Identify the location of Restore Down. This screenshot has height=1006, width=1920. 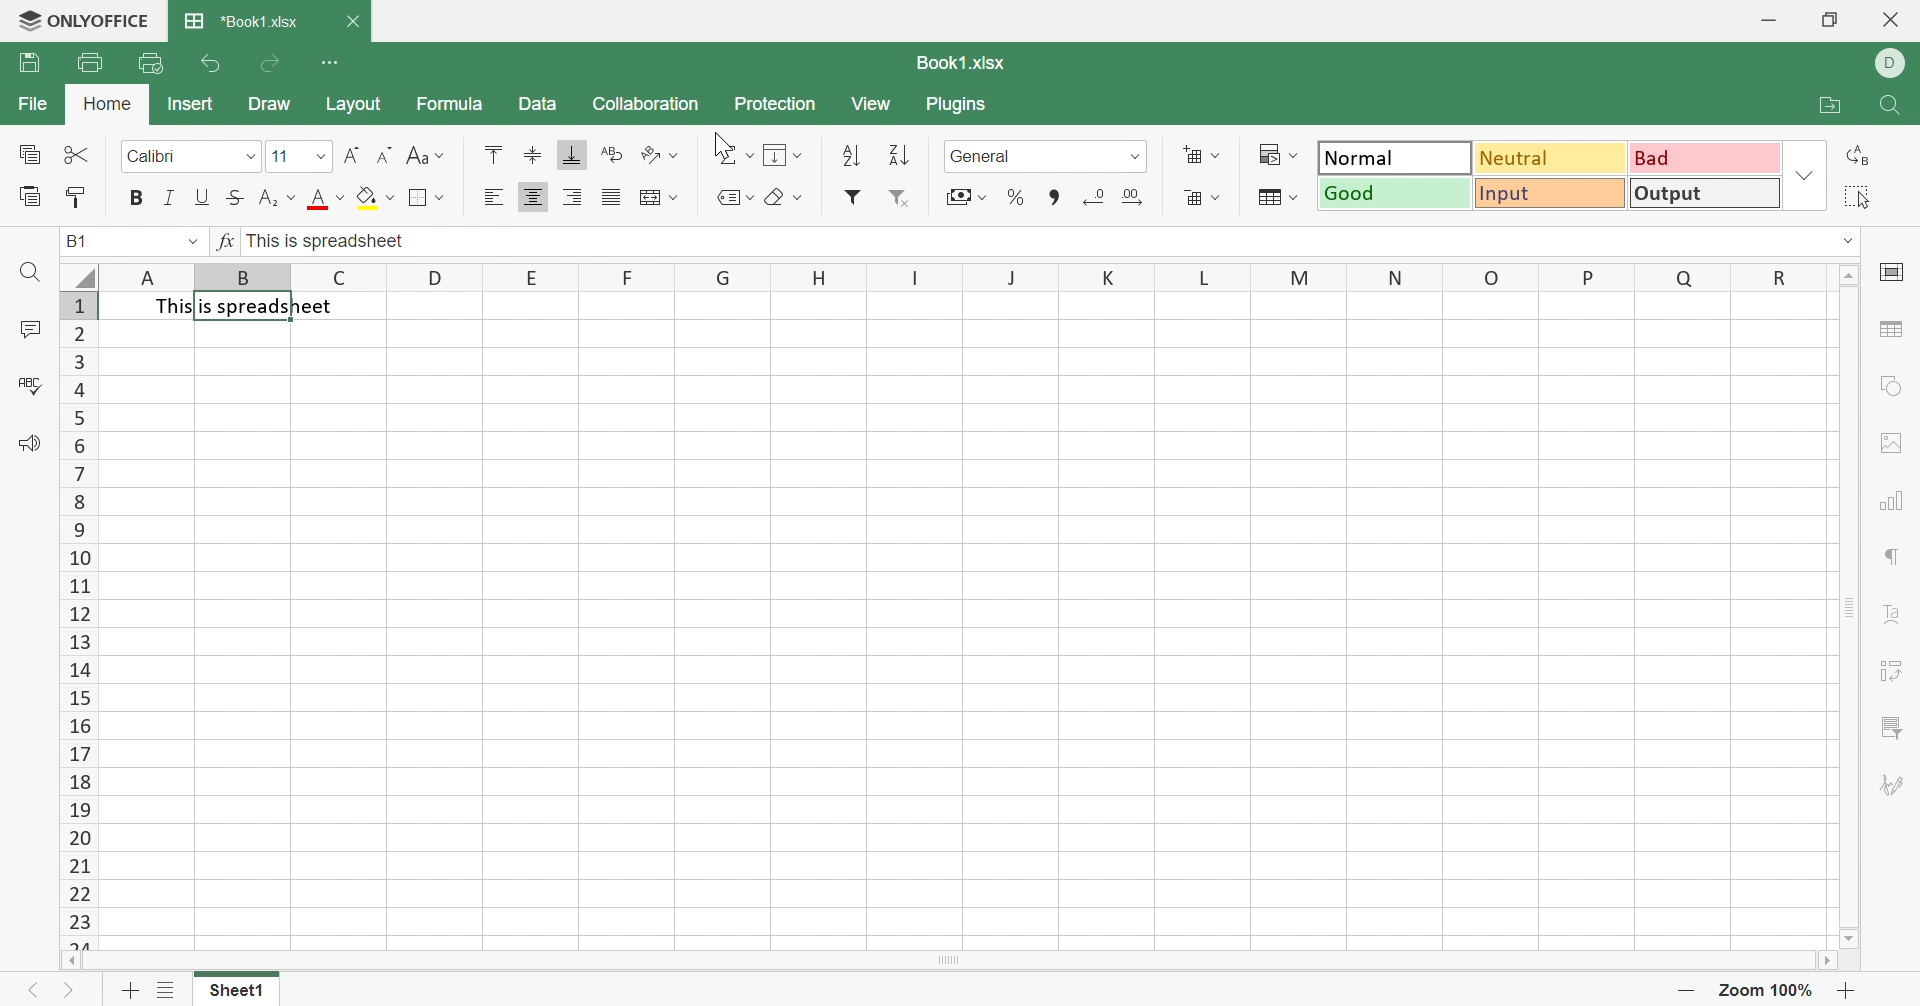
(1834, 21).